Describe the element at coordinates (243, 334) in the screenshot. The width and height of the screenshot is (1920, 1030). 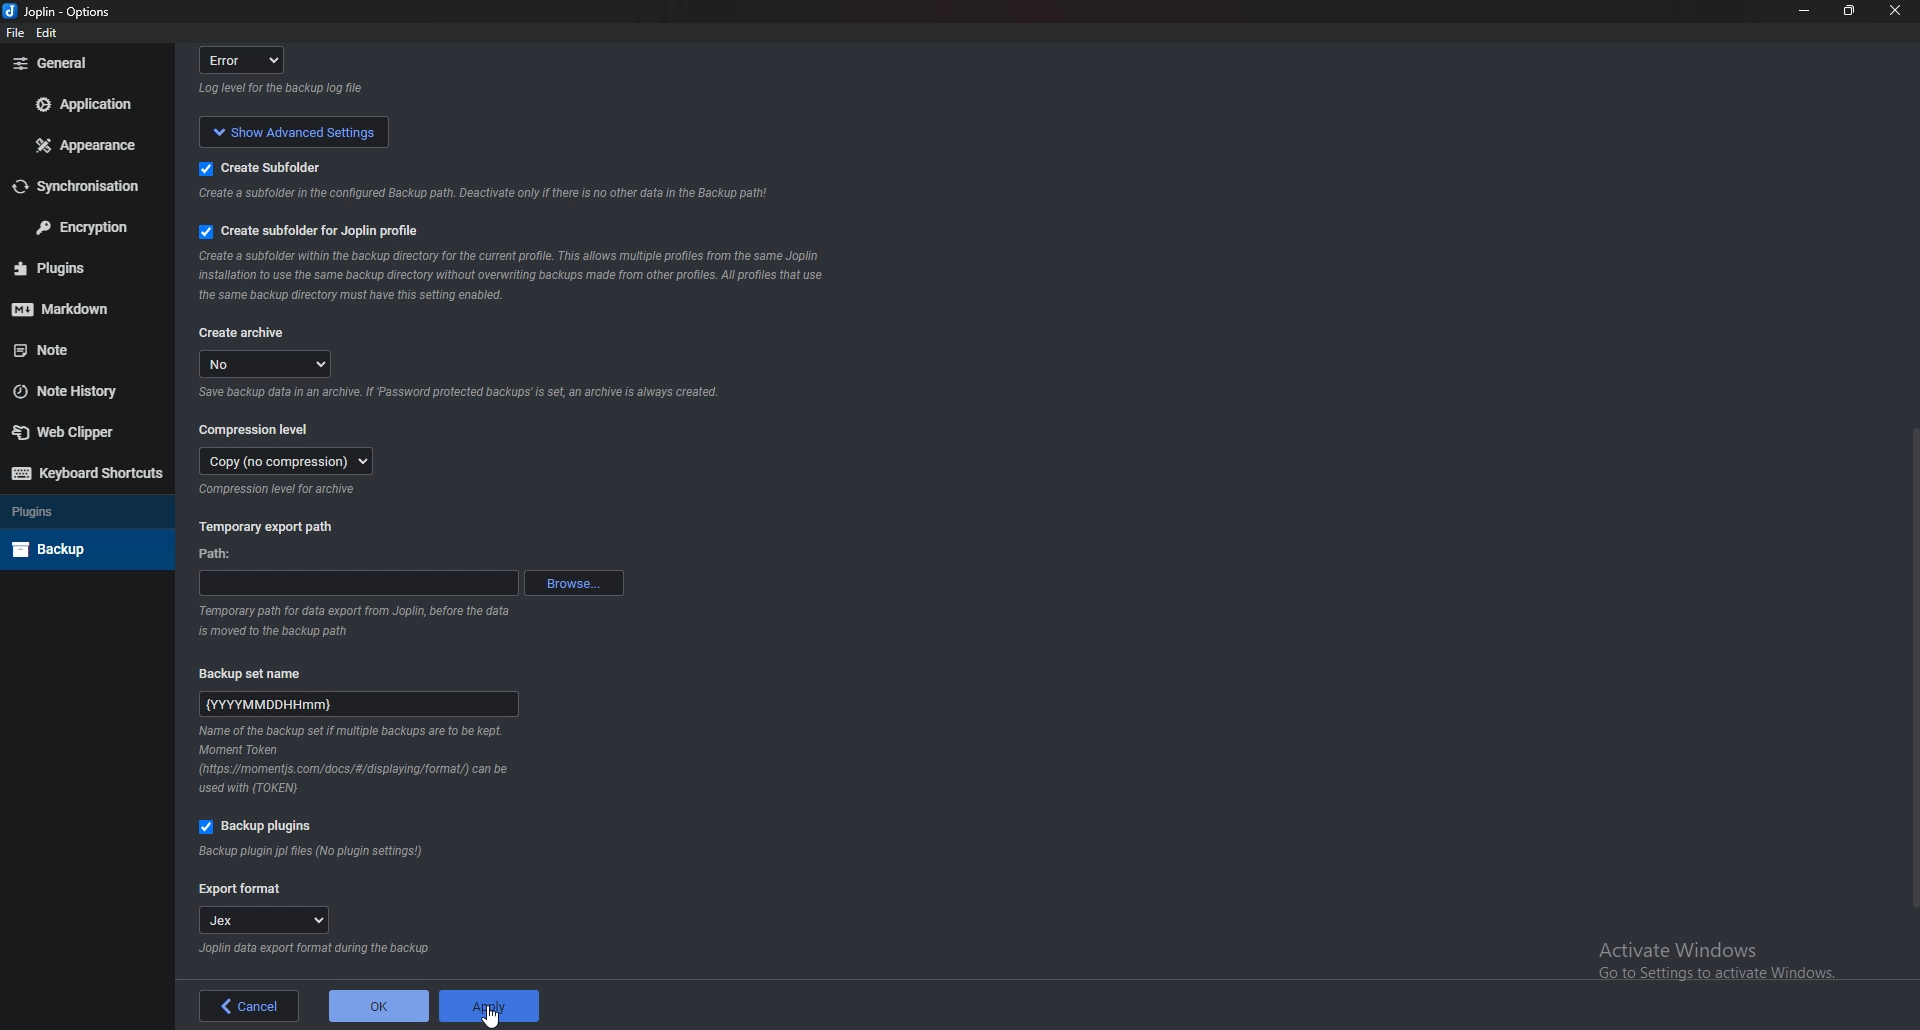
I see `Create archive` at that location.